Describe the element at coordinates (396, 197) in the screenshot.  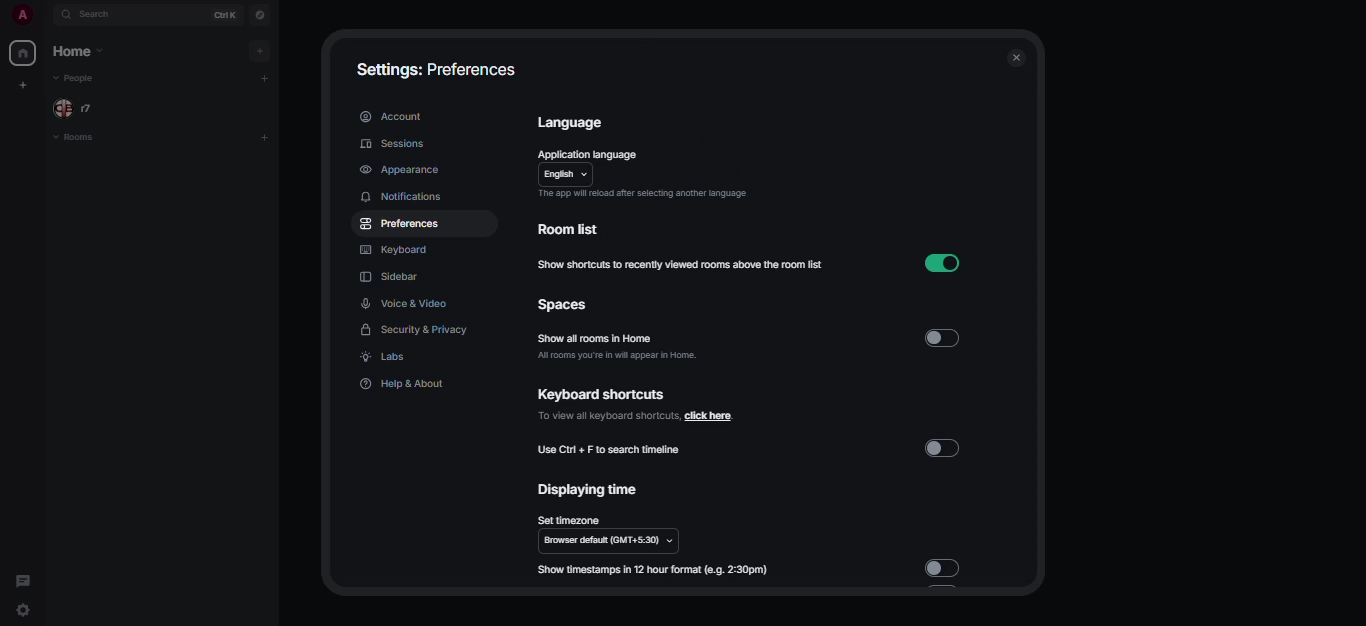
I see `notifications` at that location.